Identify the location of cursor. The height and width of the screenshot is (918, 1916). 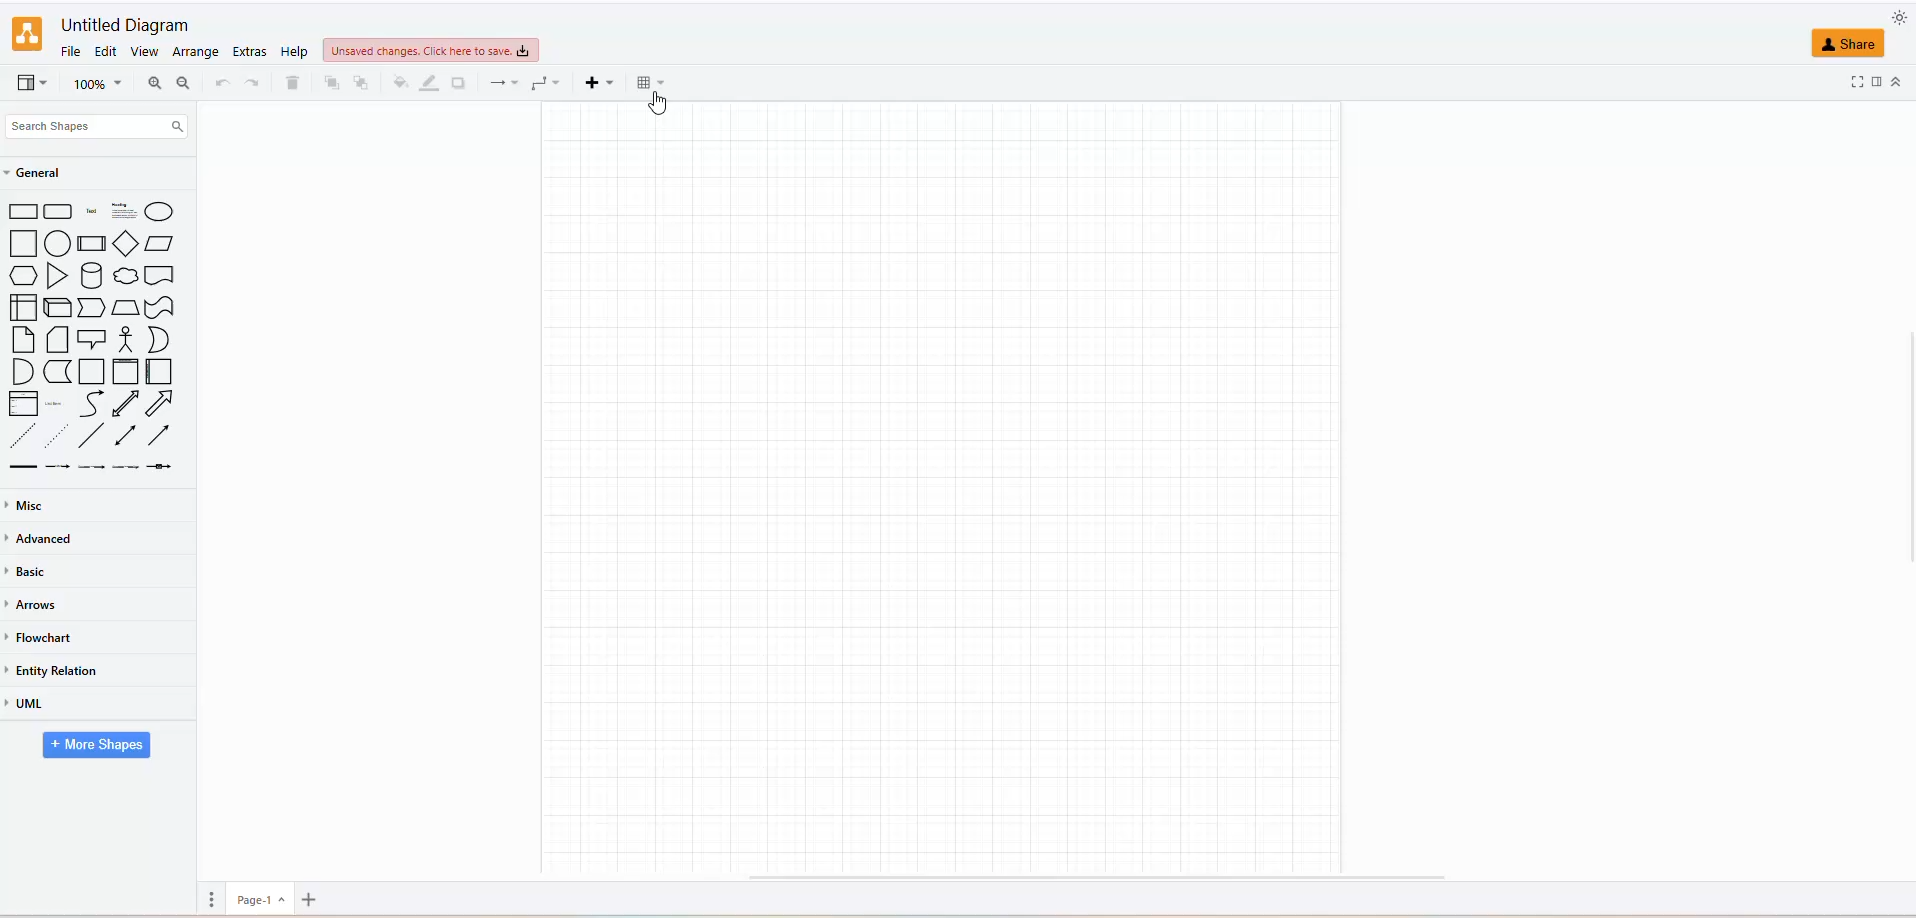
(654, 107).